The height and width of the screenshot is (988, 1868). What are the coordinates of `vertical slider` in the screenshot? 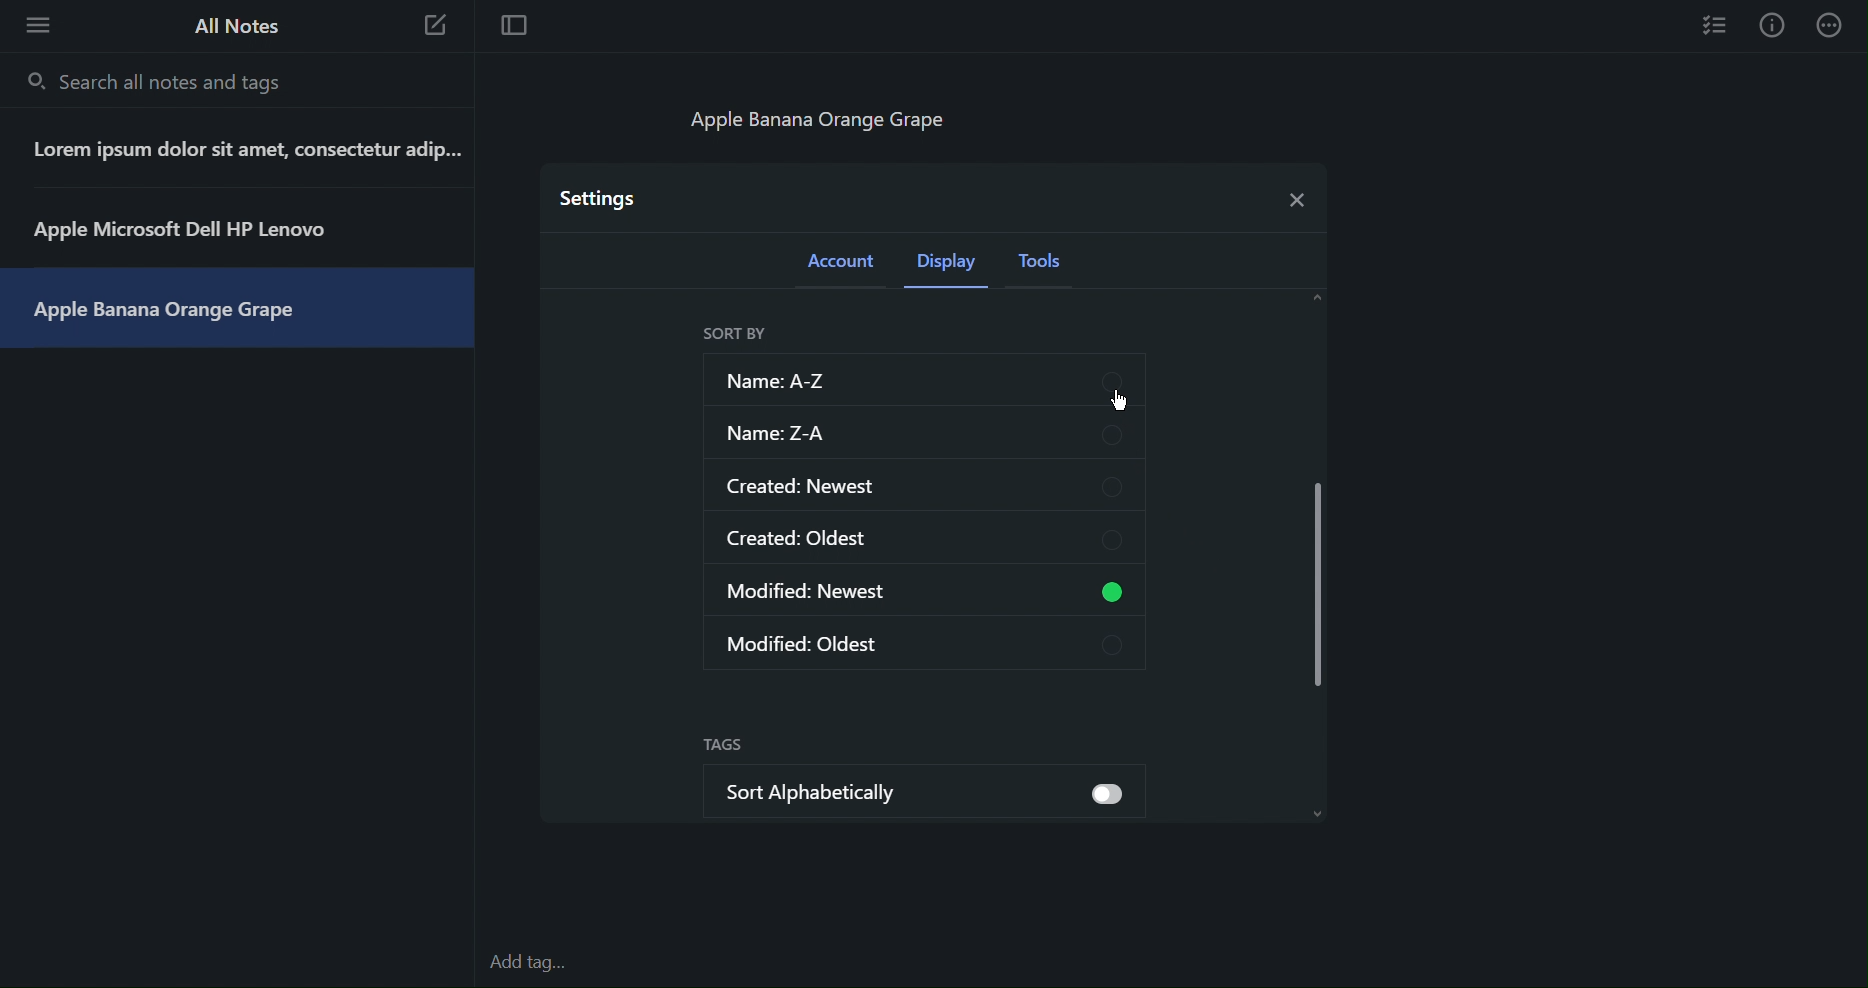 It's located at (1319, 576).